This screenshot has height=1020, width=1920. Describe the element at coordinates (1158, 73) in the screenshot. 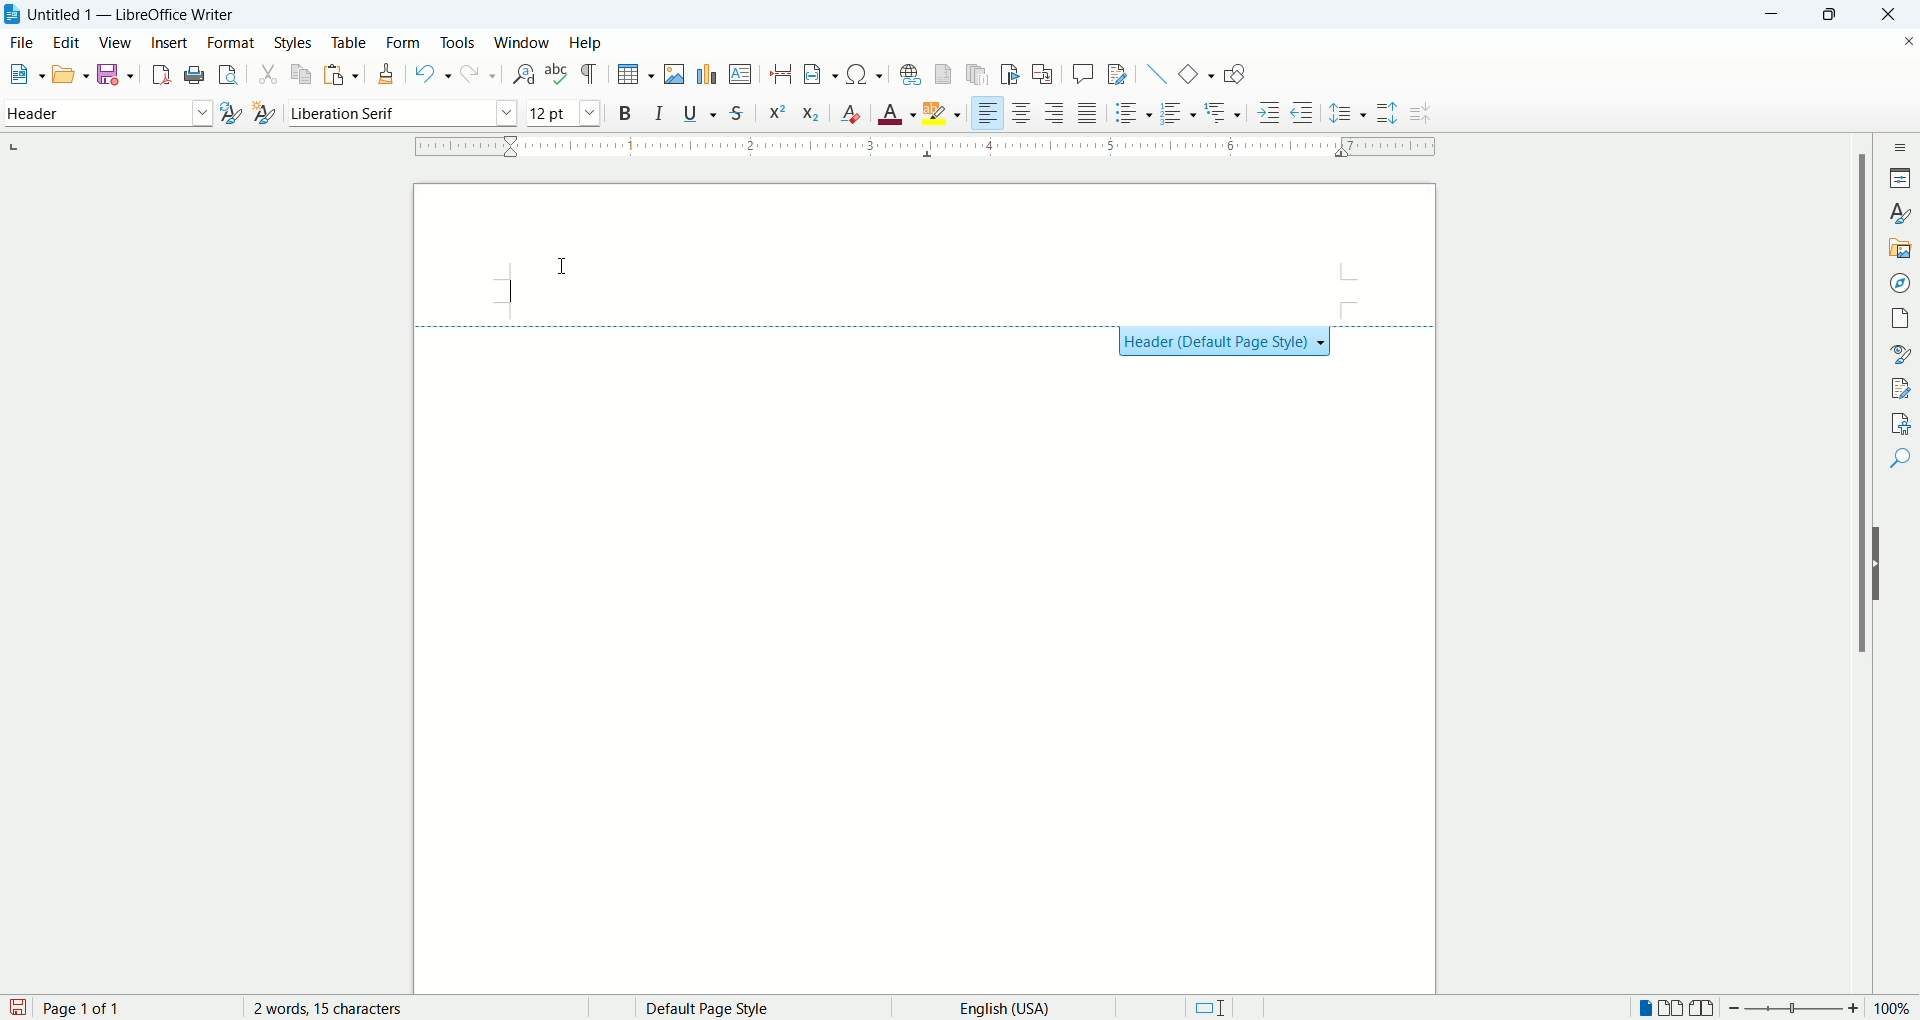

I see `insert line` at that location.